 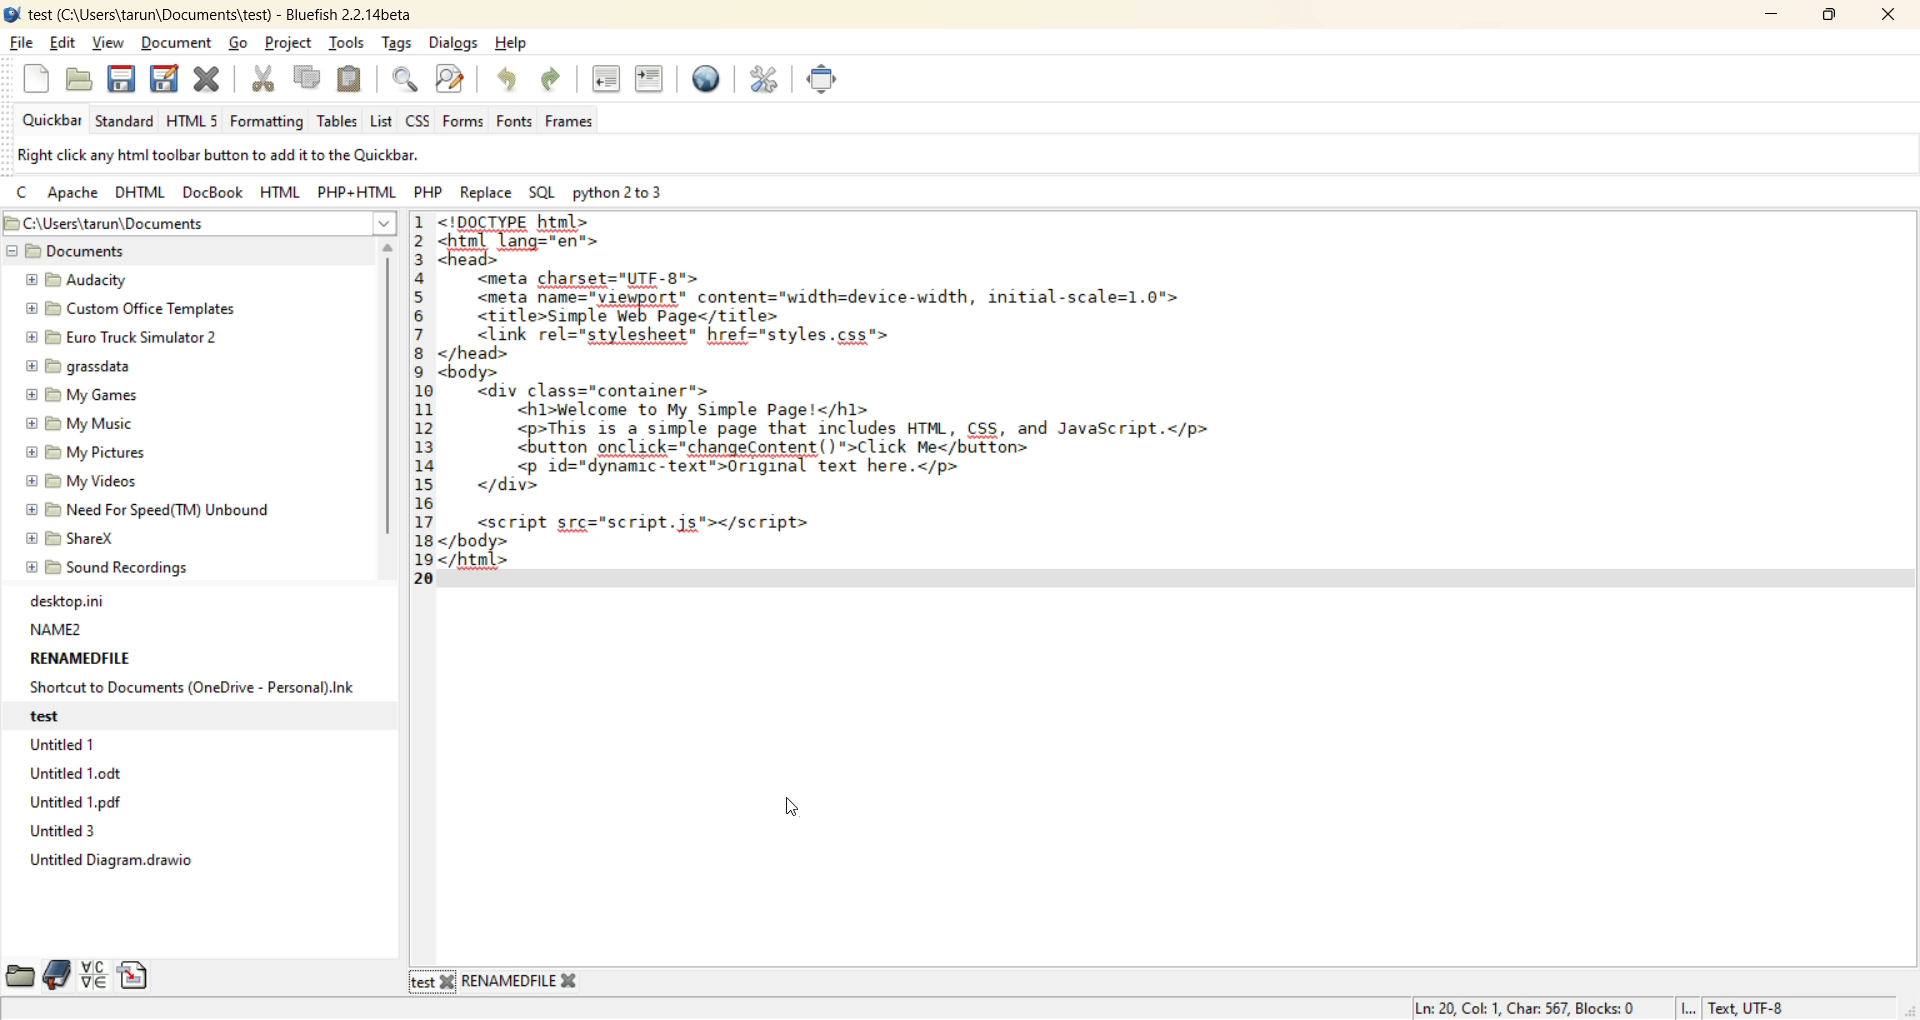 What do you see at coordinates (133, 975) in the screenshot?
I see `snippets` at bounding box center [133, 975].